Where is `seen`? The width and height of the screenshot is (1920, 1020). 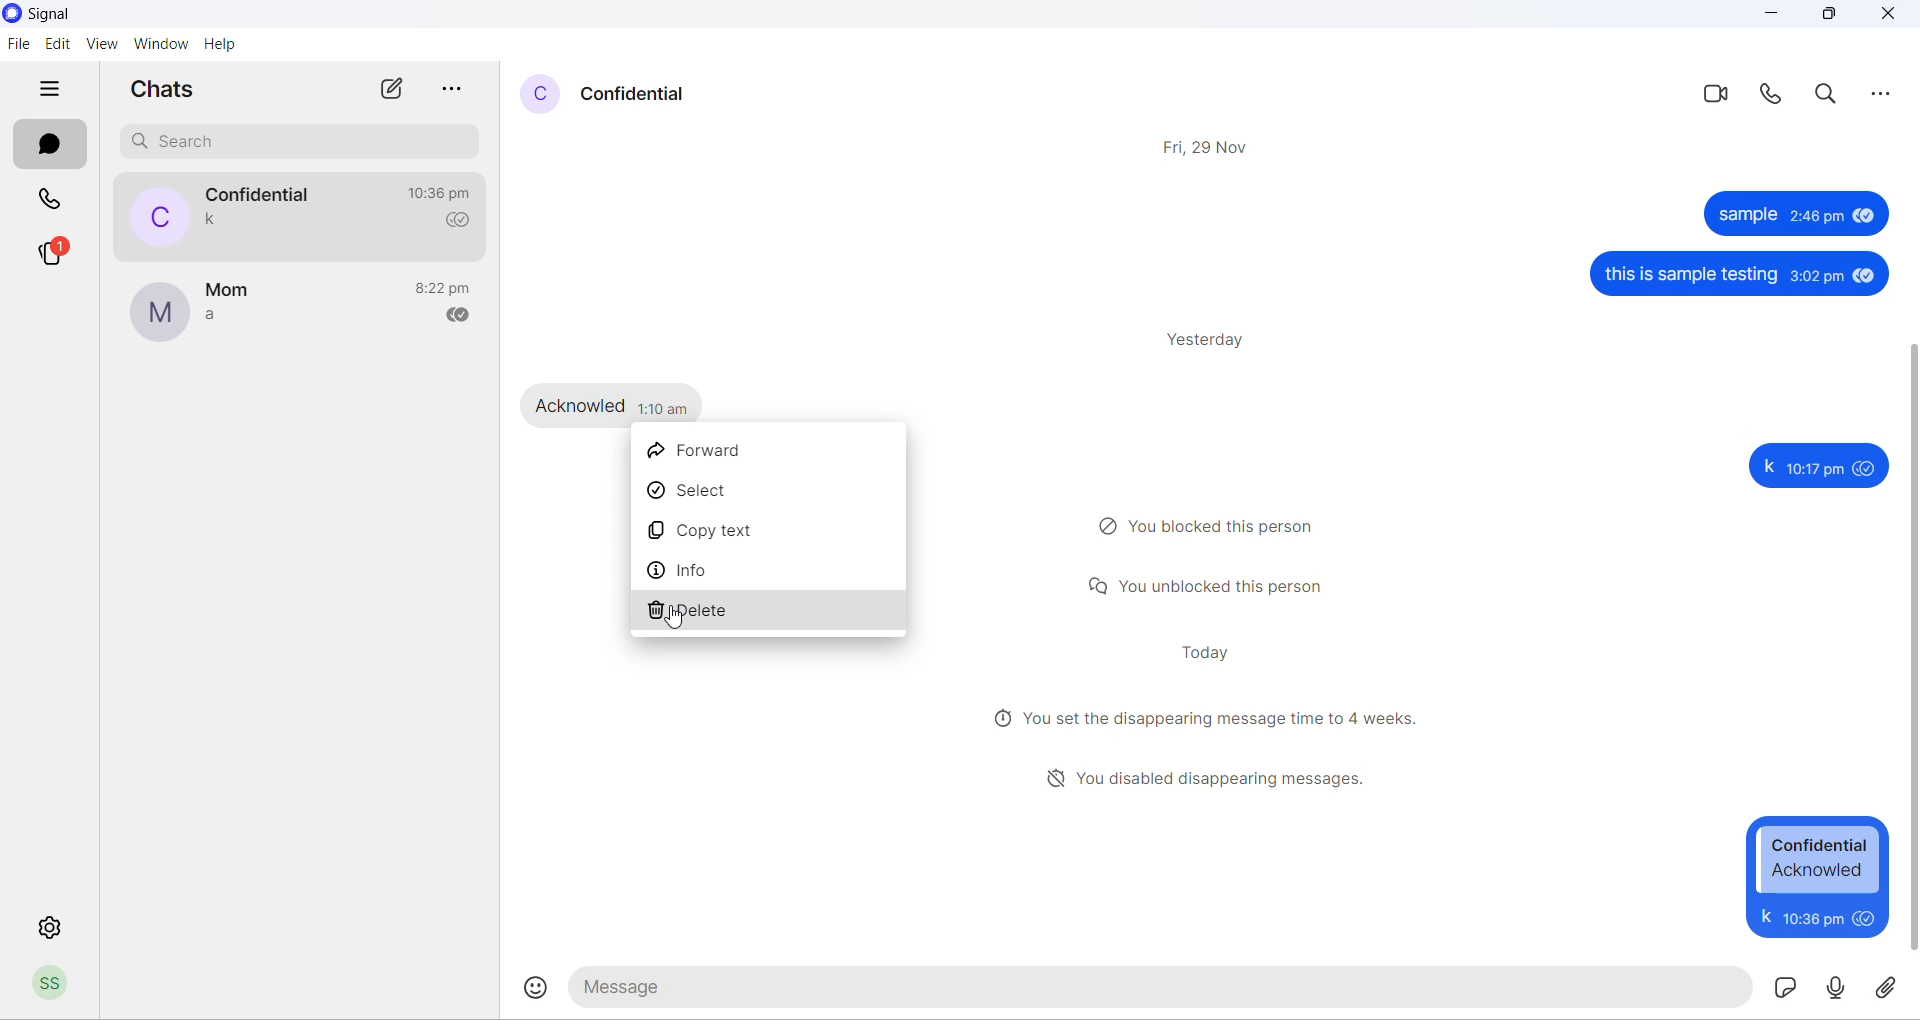 seen is located at coordinates (1864, 917).